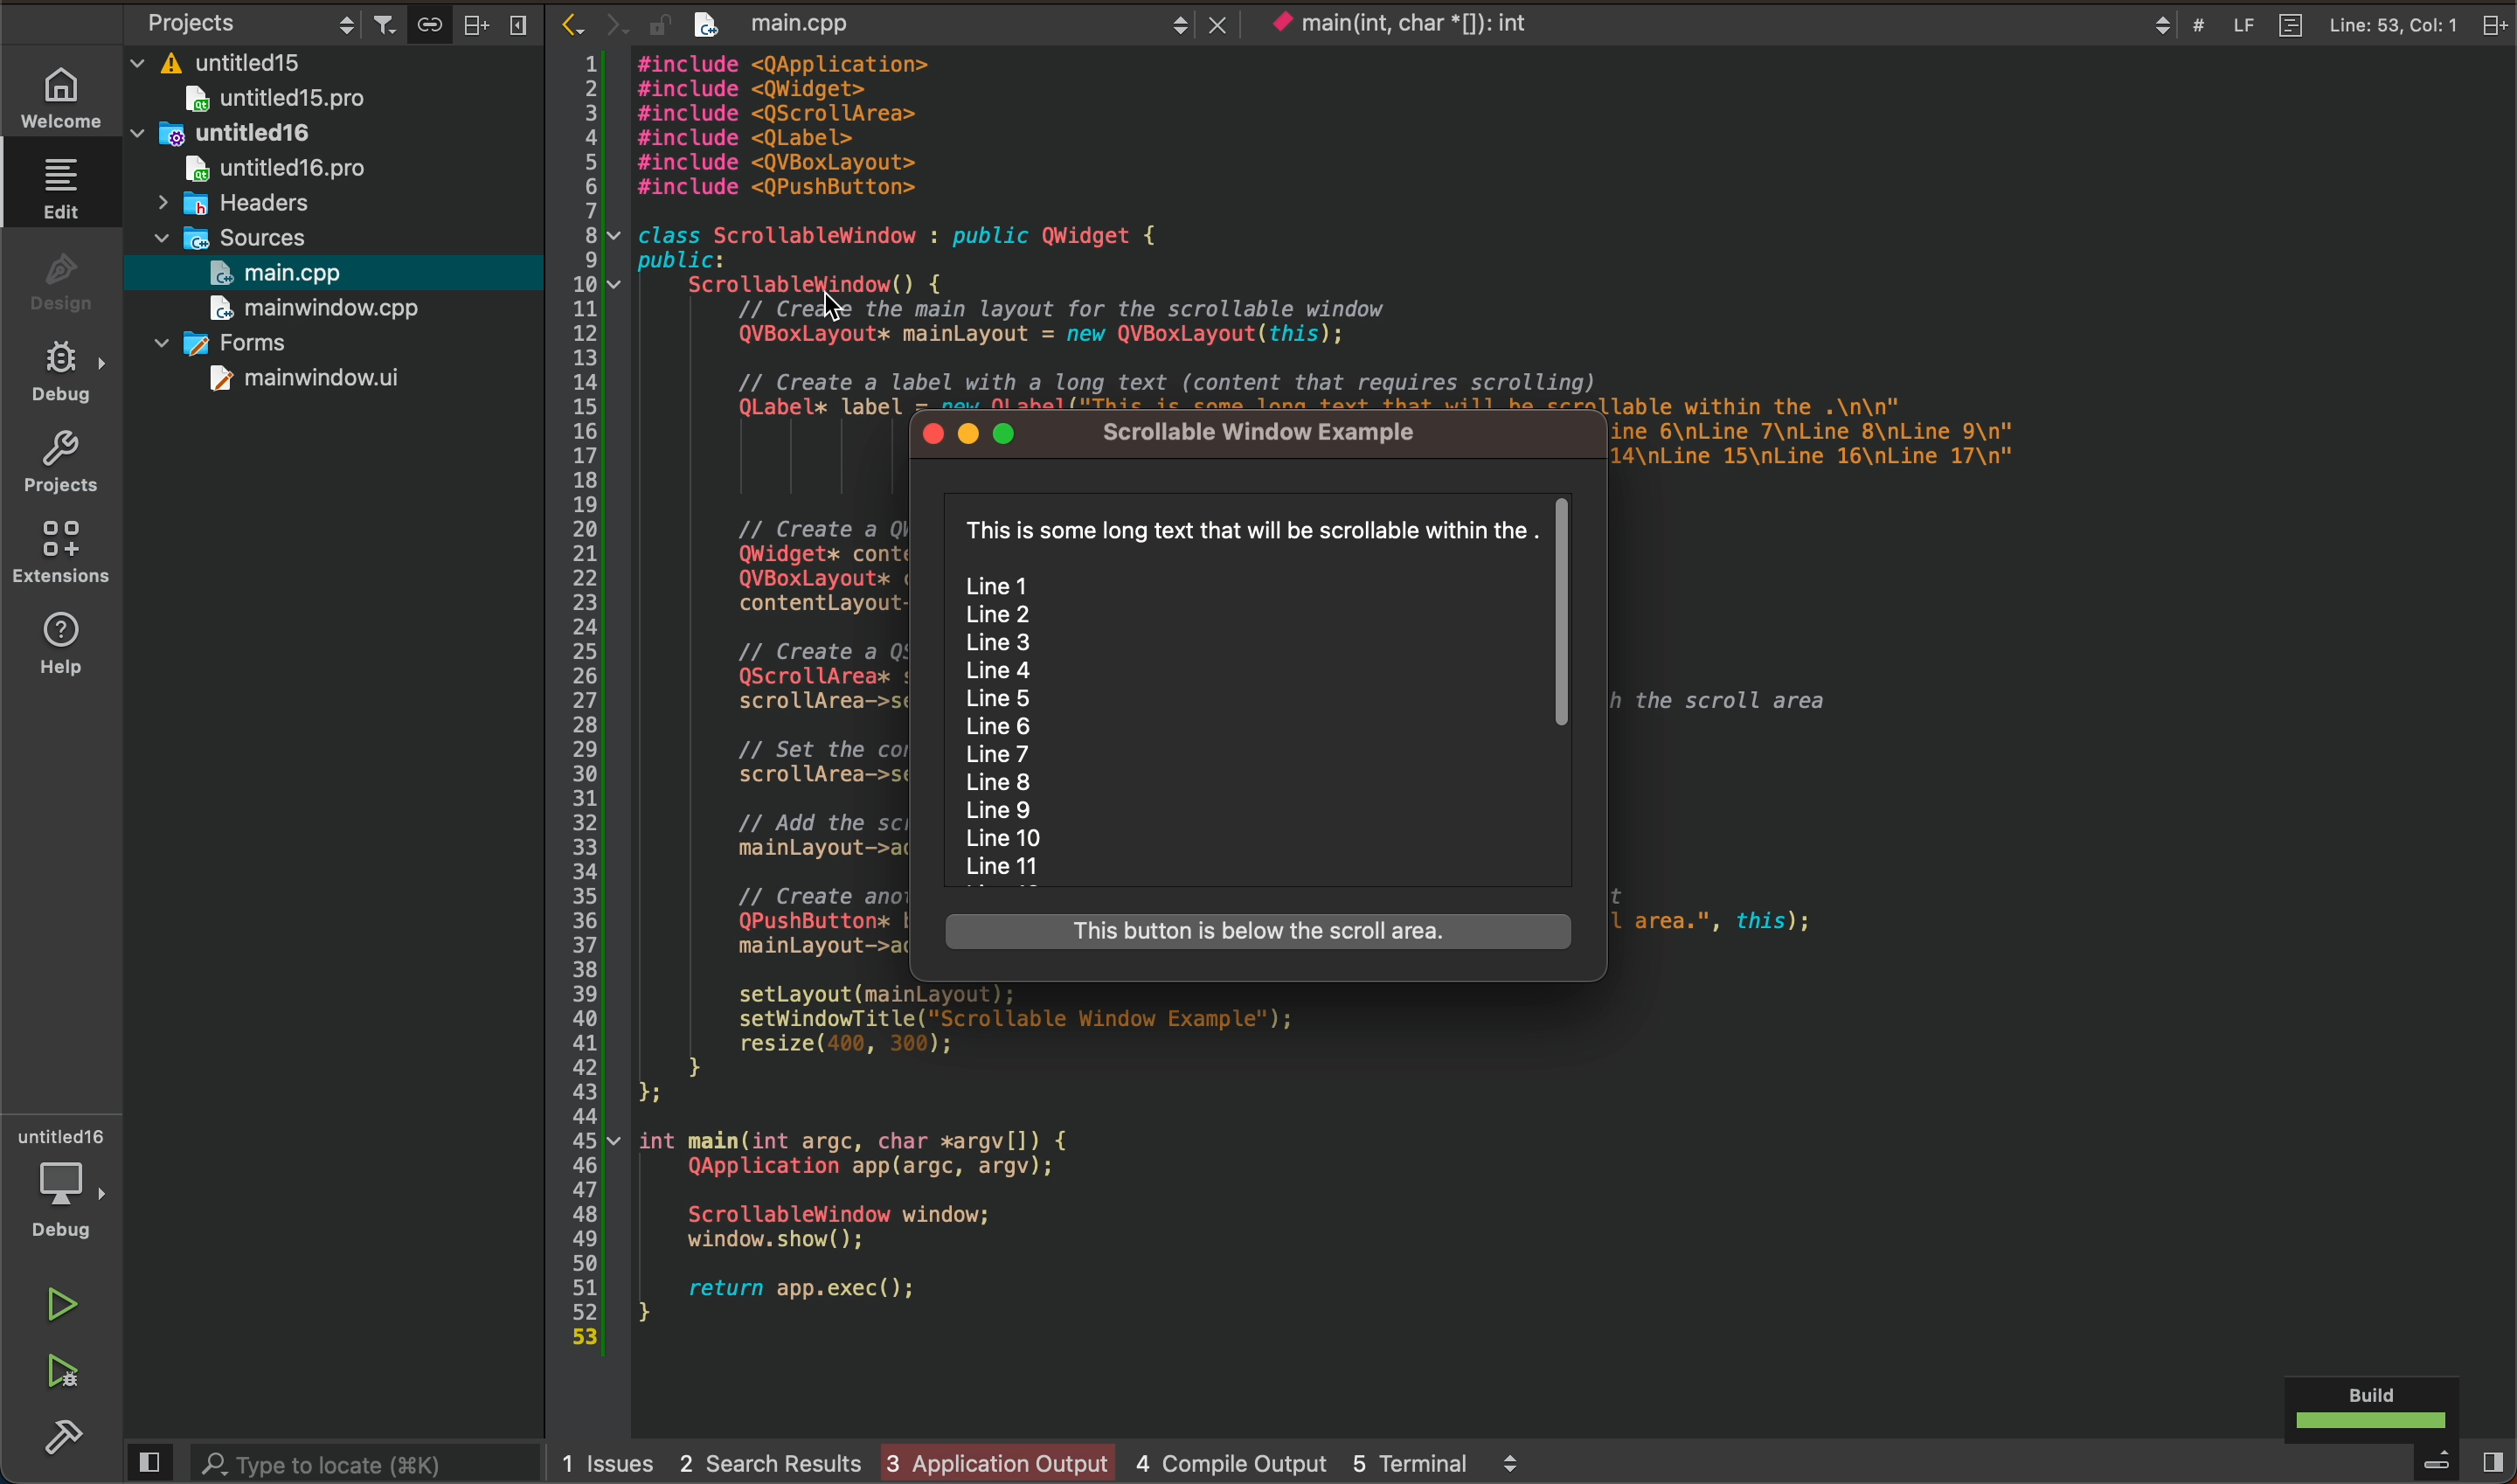  I want to click on scroll area with content, so click(1261, 698).